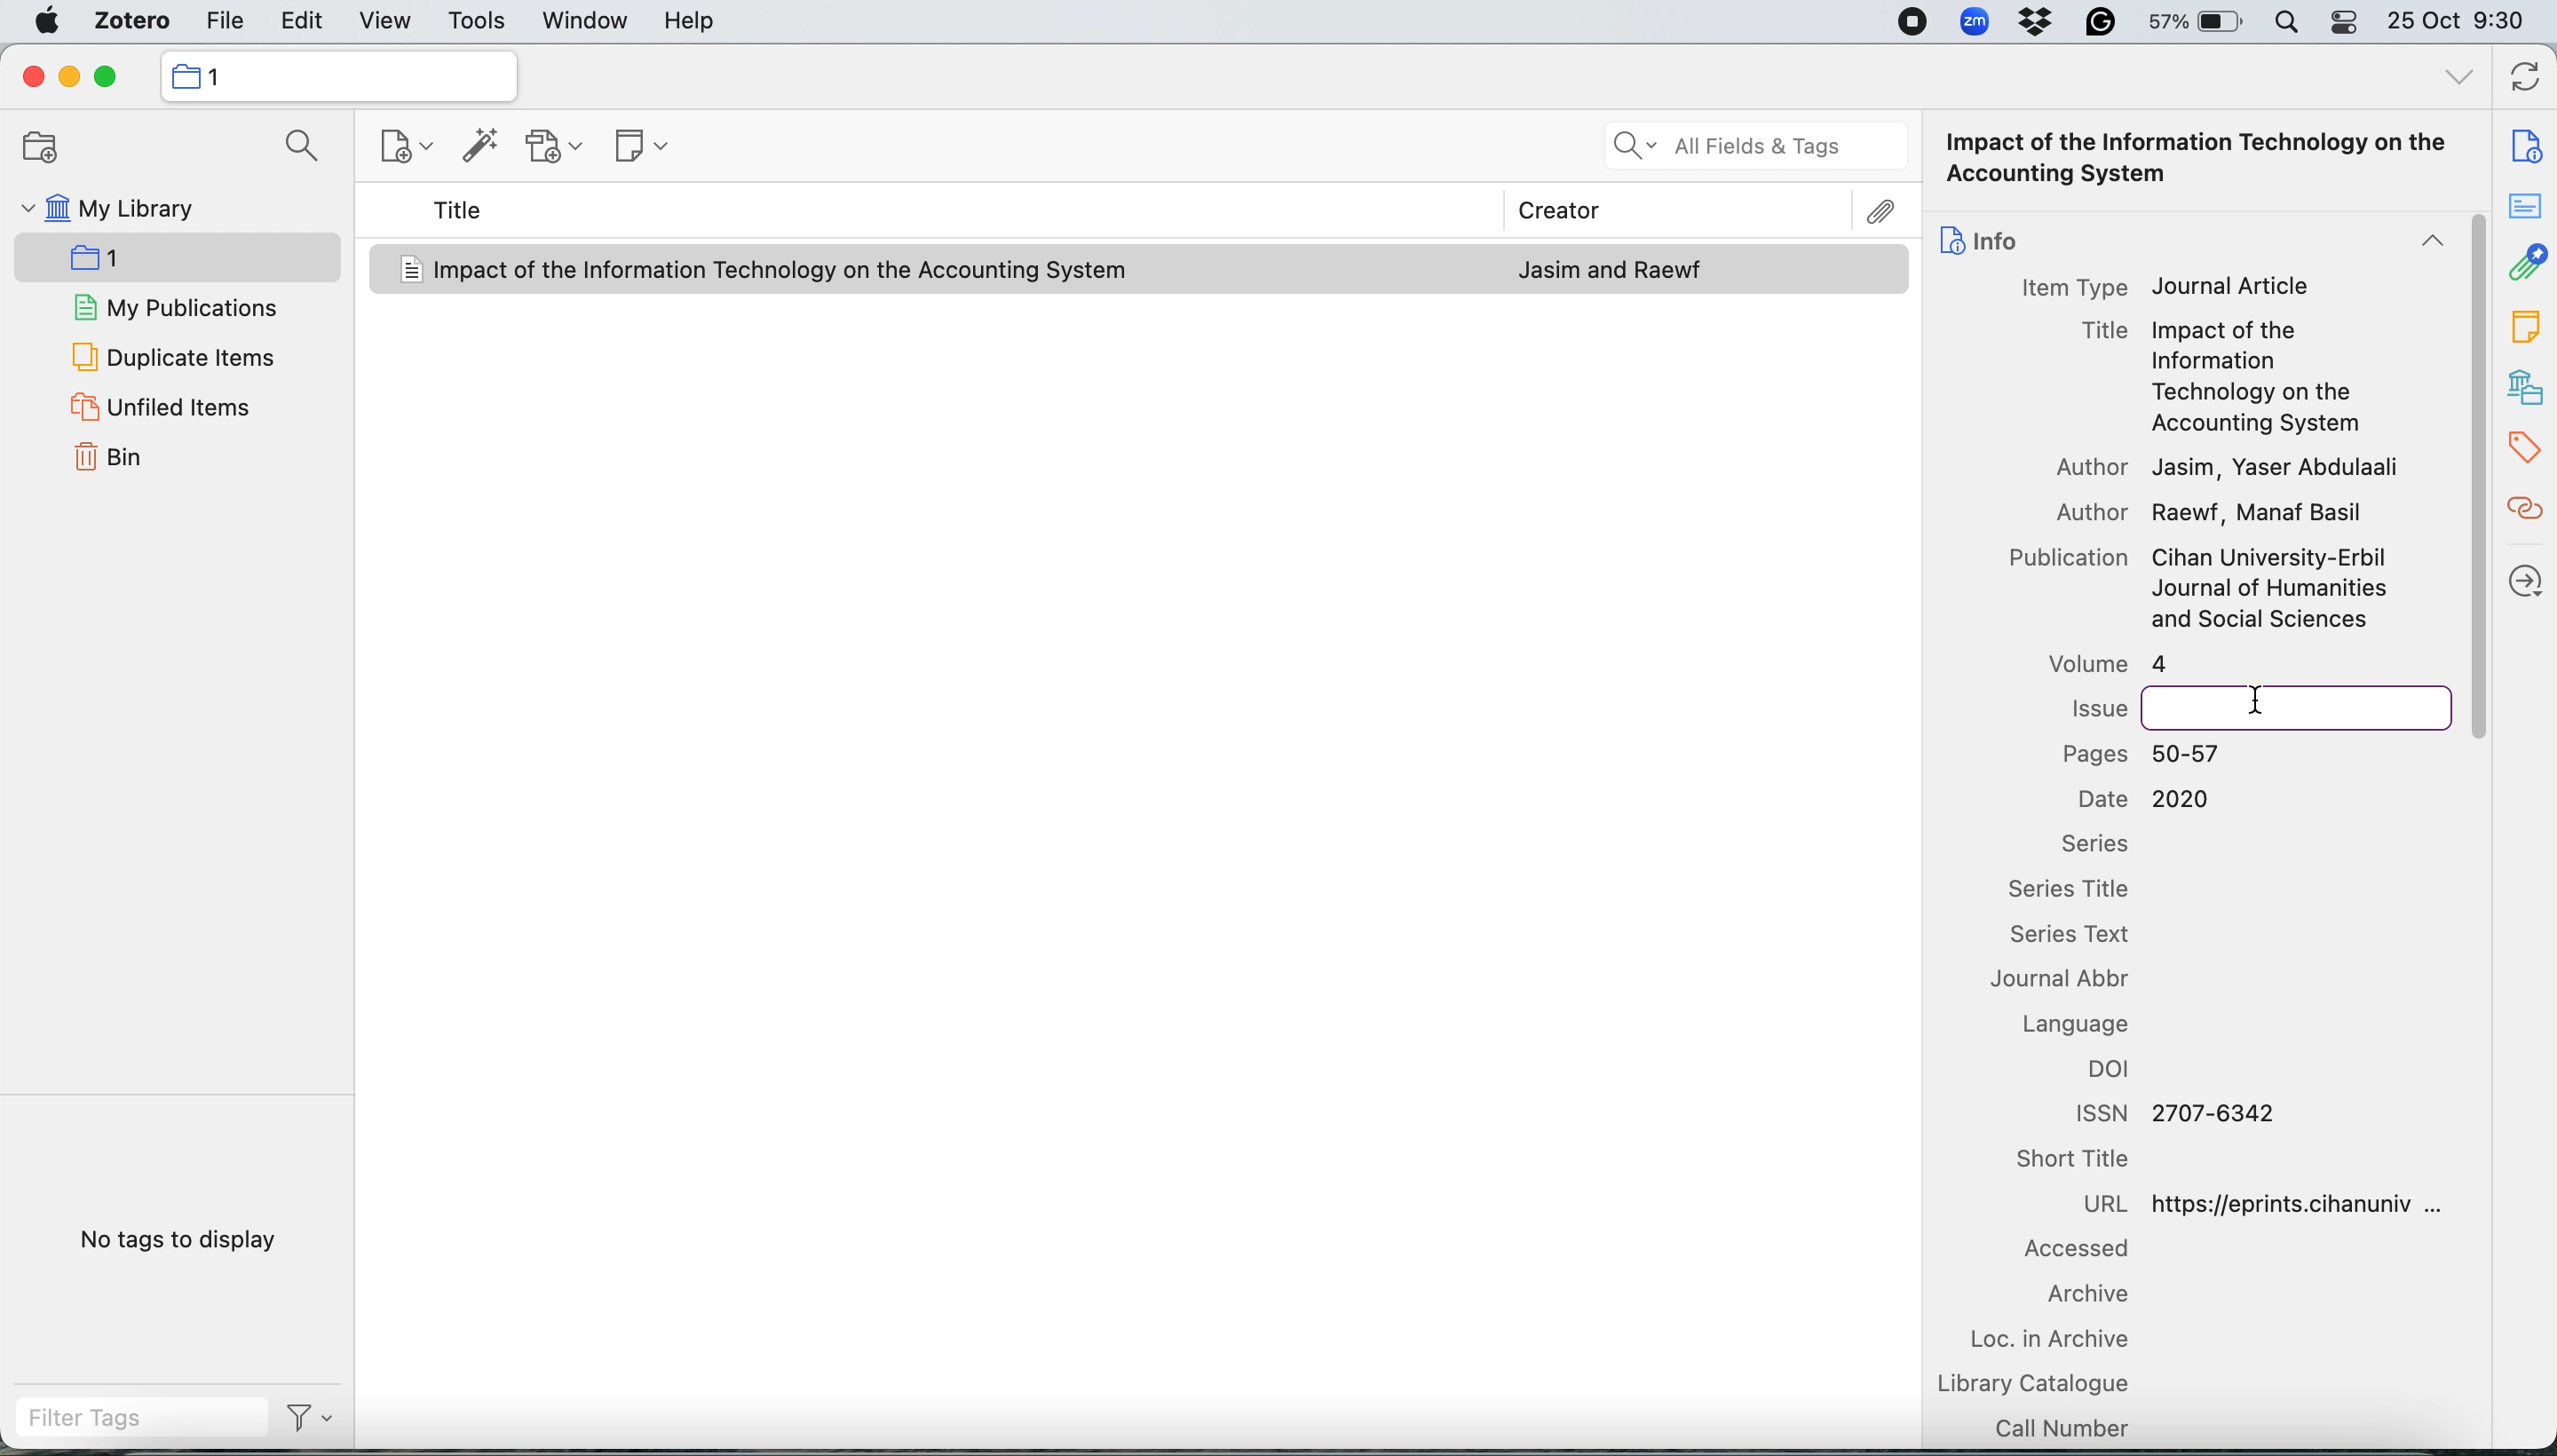 This screenshot has width=2557, height=1456. What do you see at coordinates (2081, 891) in the screenshot?
I see `series title` at bounding box center [2081, 891].